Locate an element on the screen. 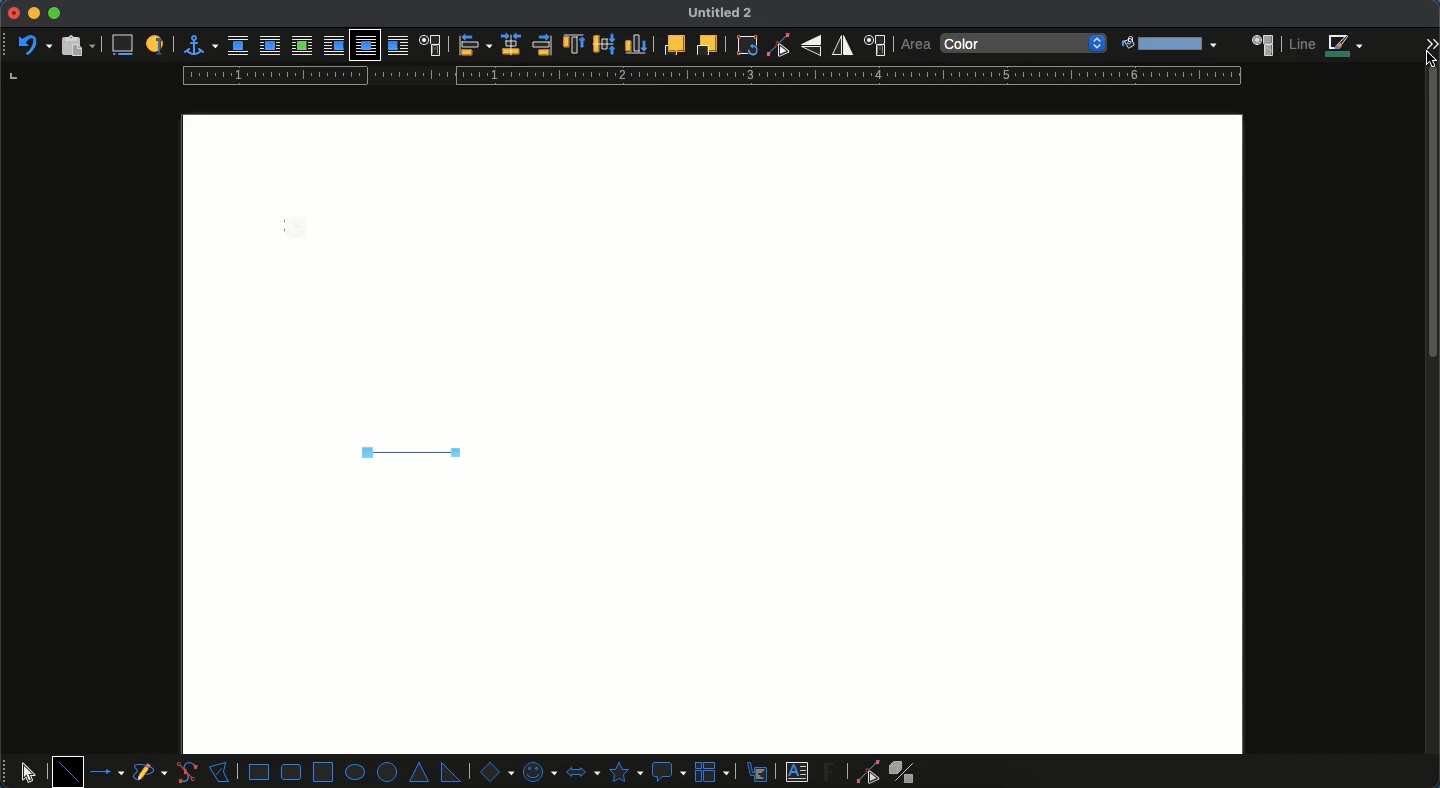  align objects is located at coordinates (475, 45).